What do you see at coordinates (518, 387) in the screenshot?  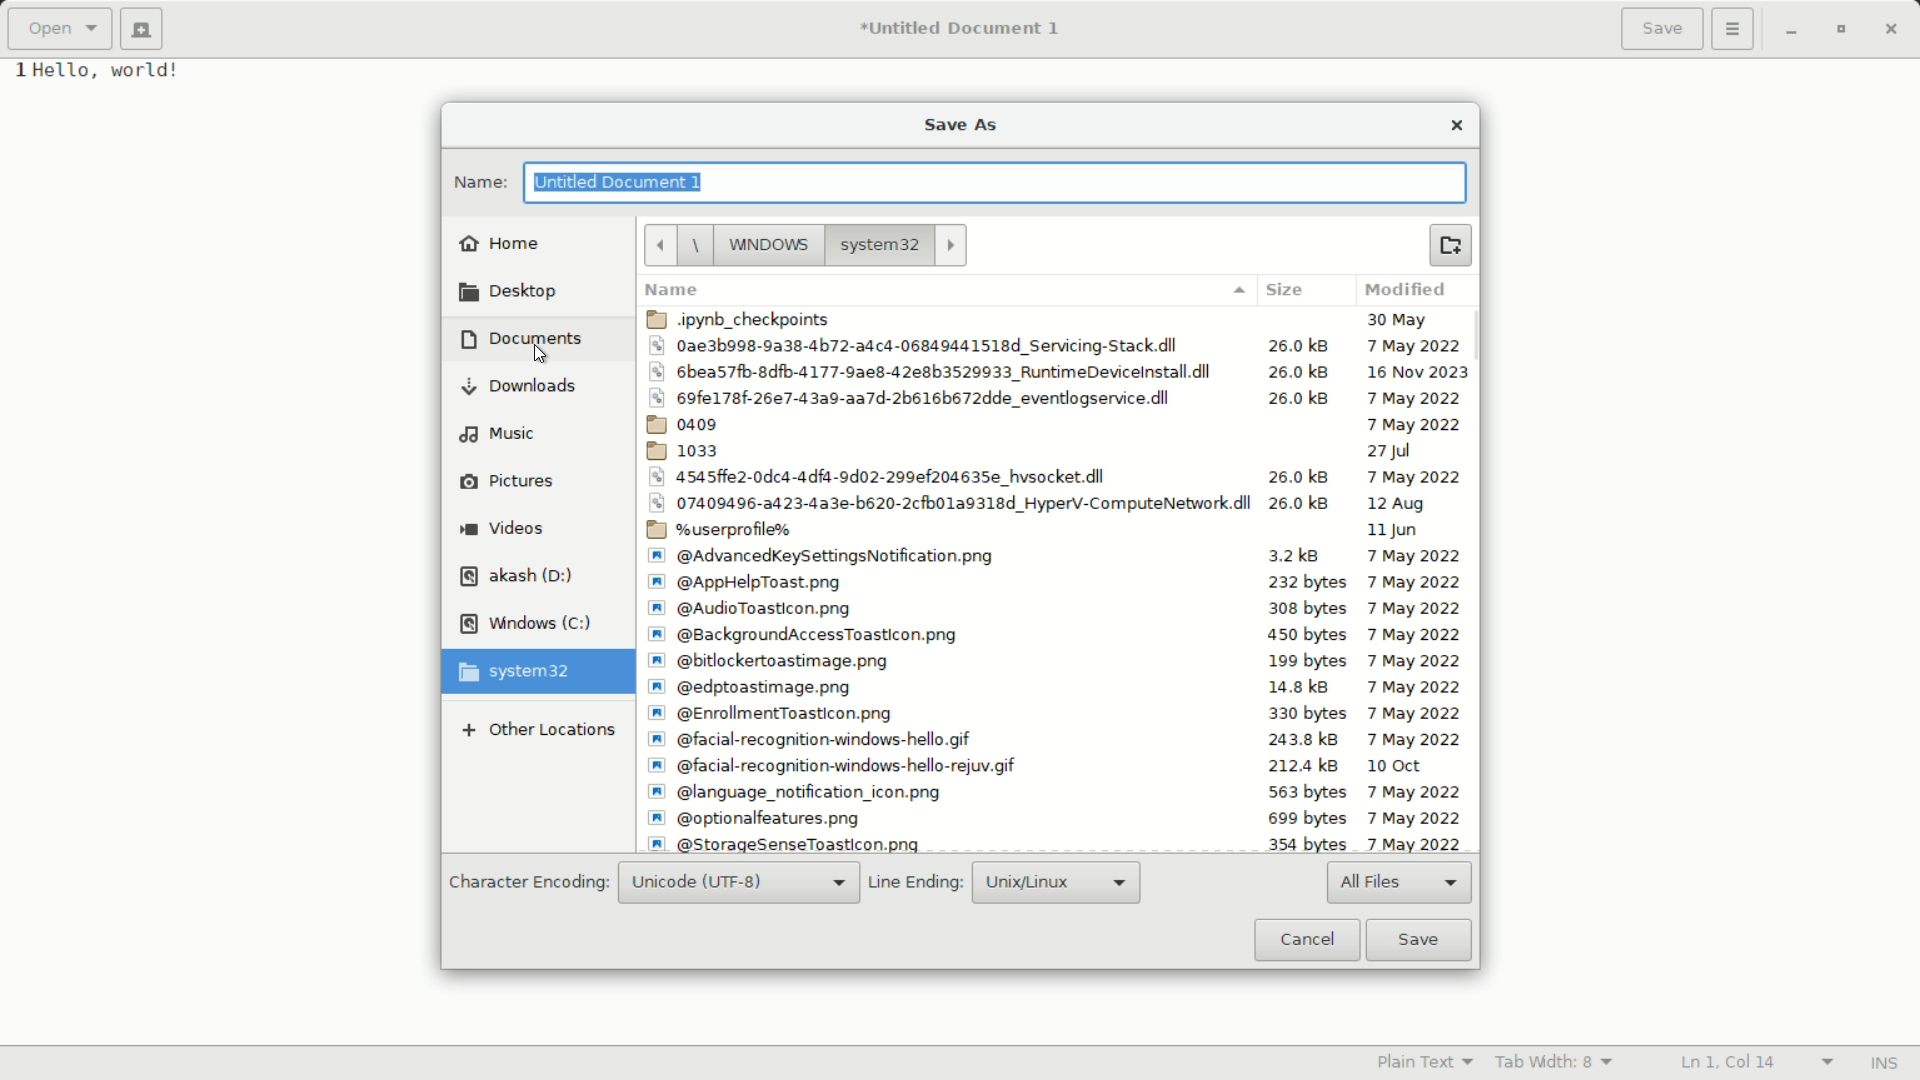 I see `downloads` at bounding box center [518, 387].